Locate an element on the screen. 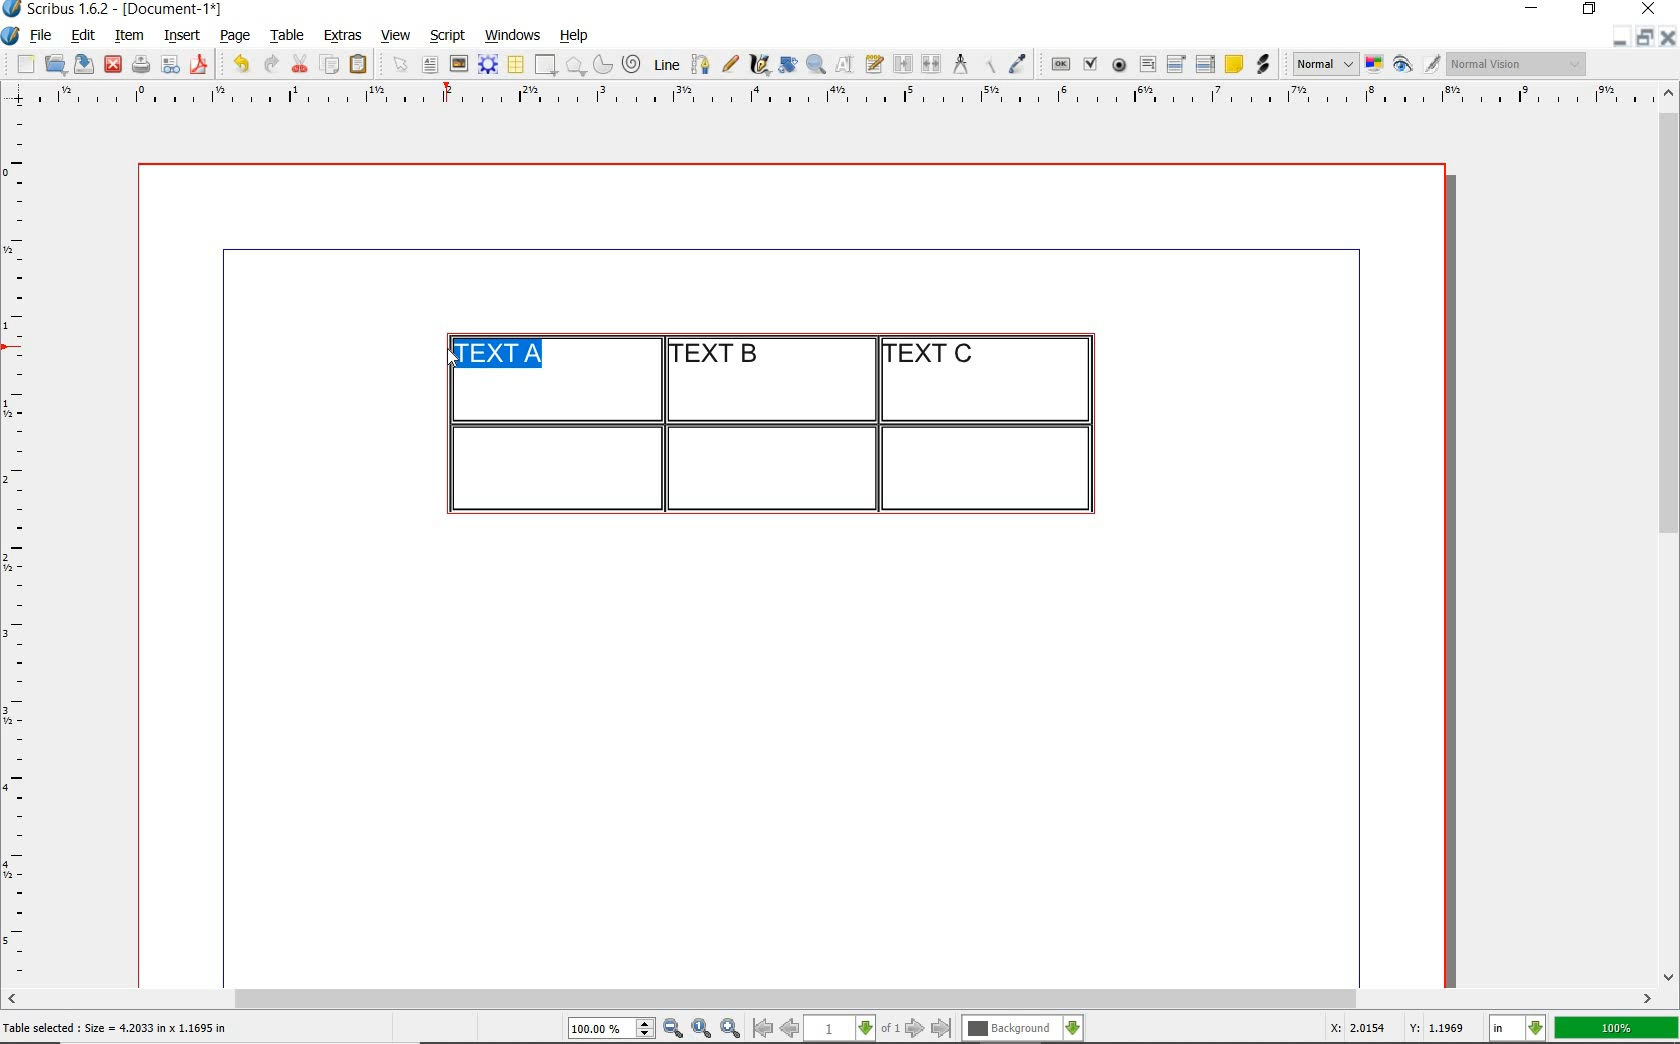 The width and height of the screenshot is (1680, 1044). image frame is located at coordinates (460, 64).